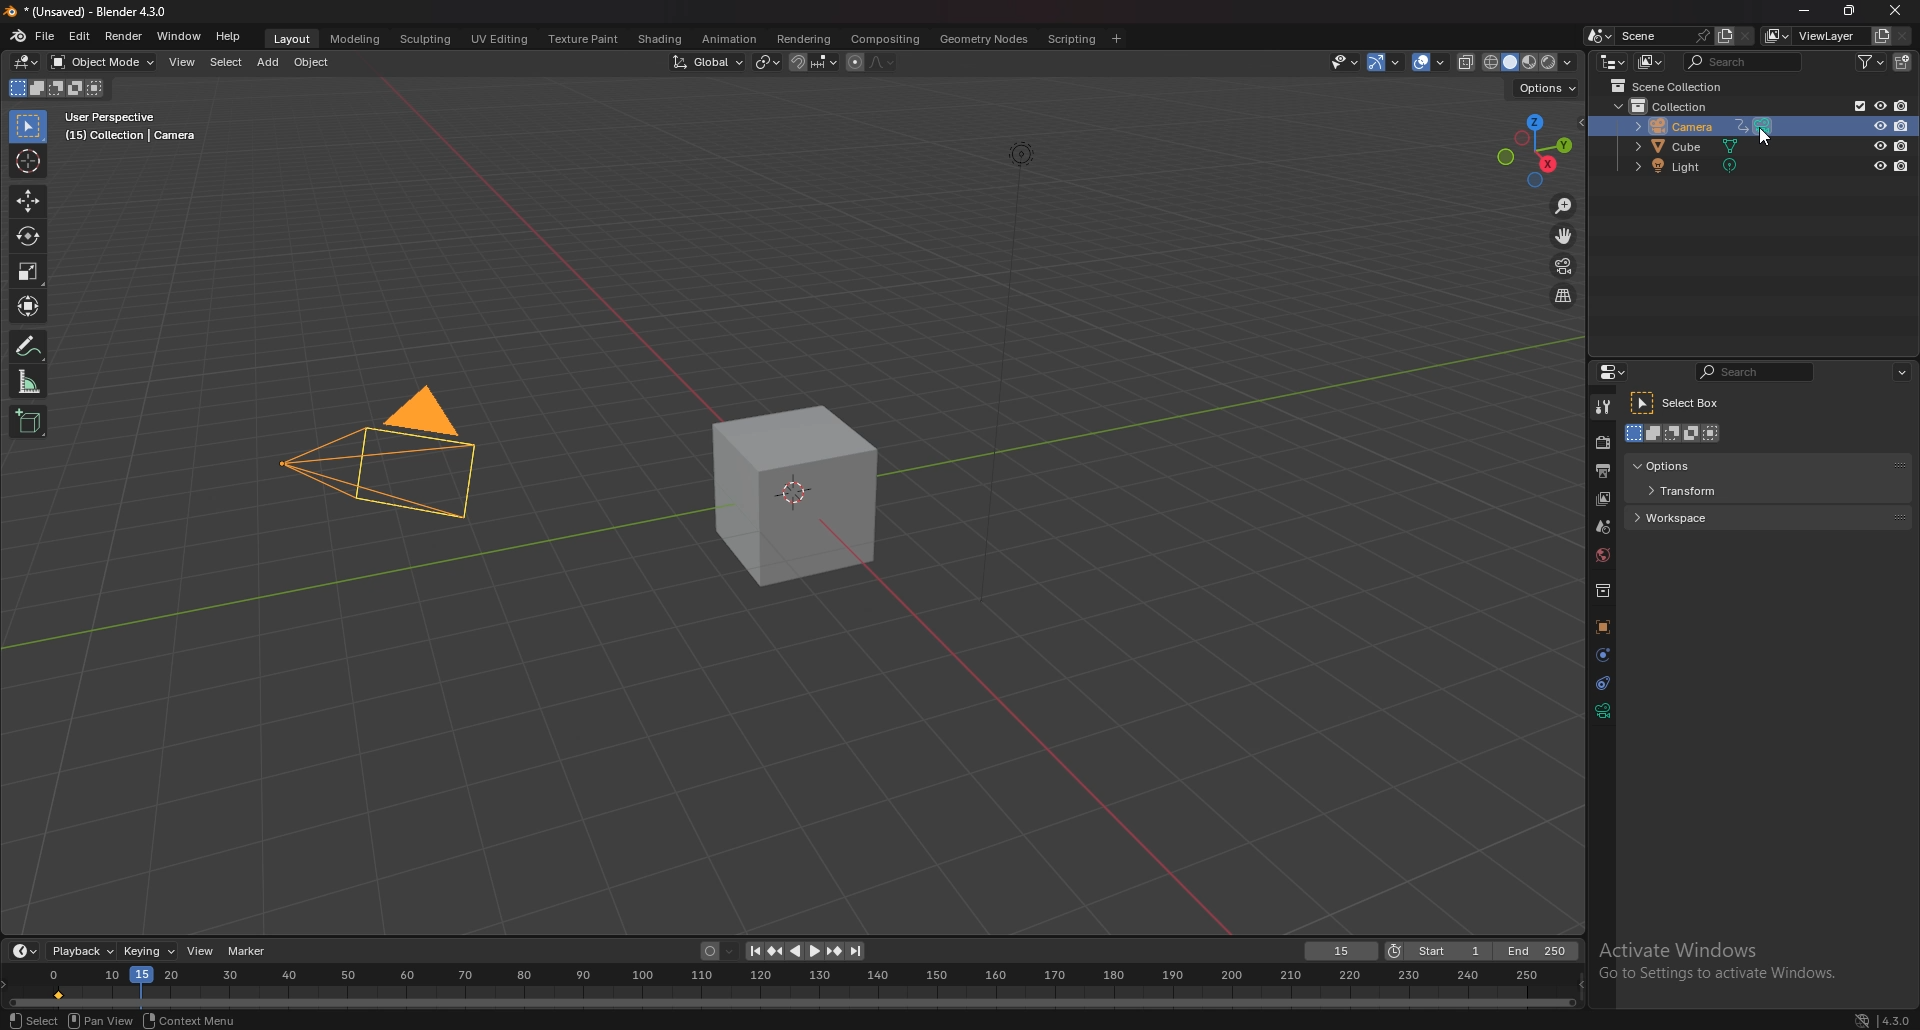 This screenshot has width=1920, height=1030. I want to click on uv editing, so click(499, 39).